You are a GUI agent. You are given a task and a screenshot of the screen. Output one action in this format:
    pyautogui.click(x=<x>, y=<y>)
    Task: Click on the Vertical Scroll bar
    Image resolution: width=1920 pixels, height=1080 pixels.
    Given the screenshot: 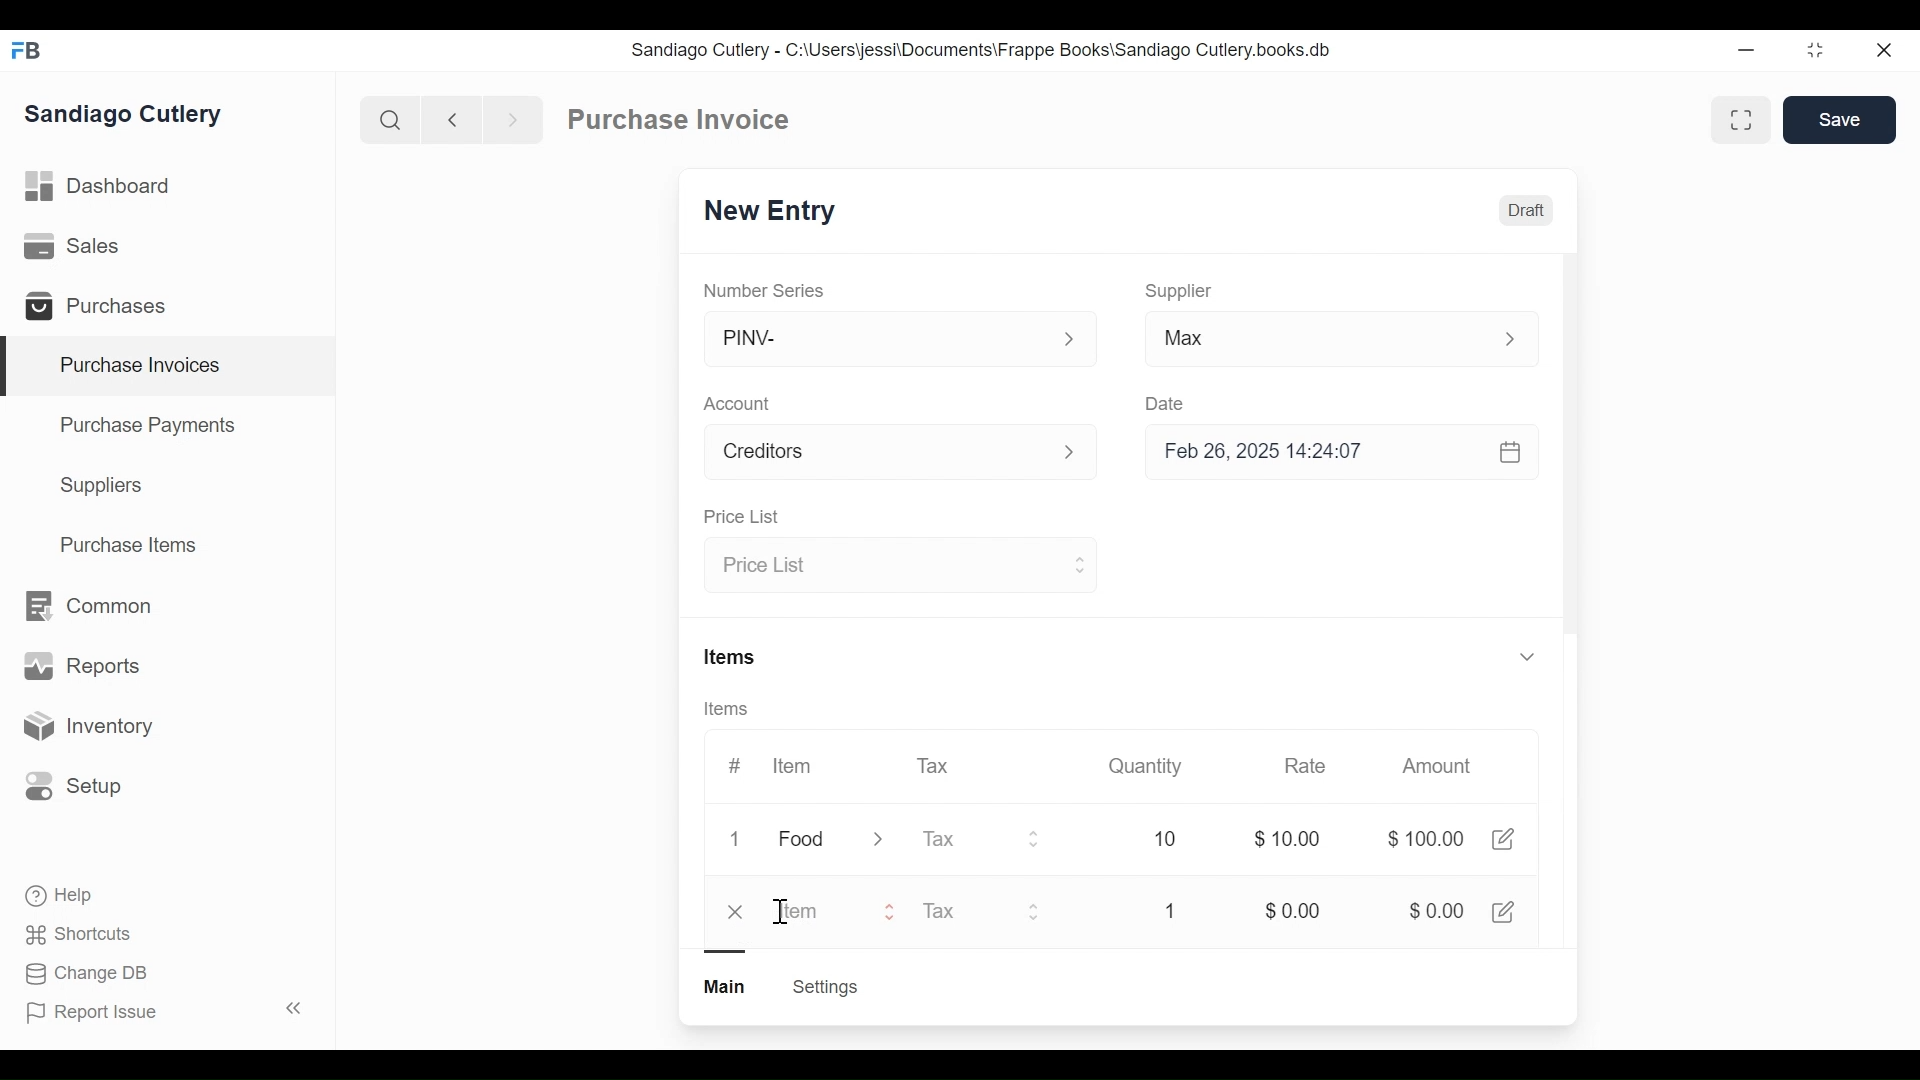 What is the action you would take?
    pyautogui.click(x=1570, y=472)
    